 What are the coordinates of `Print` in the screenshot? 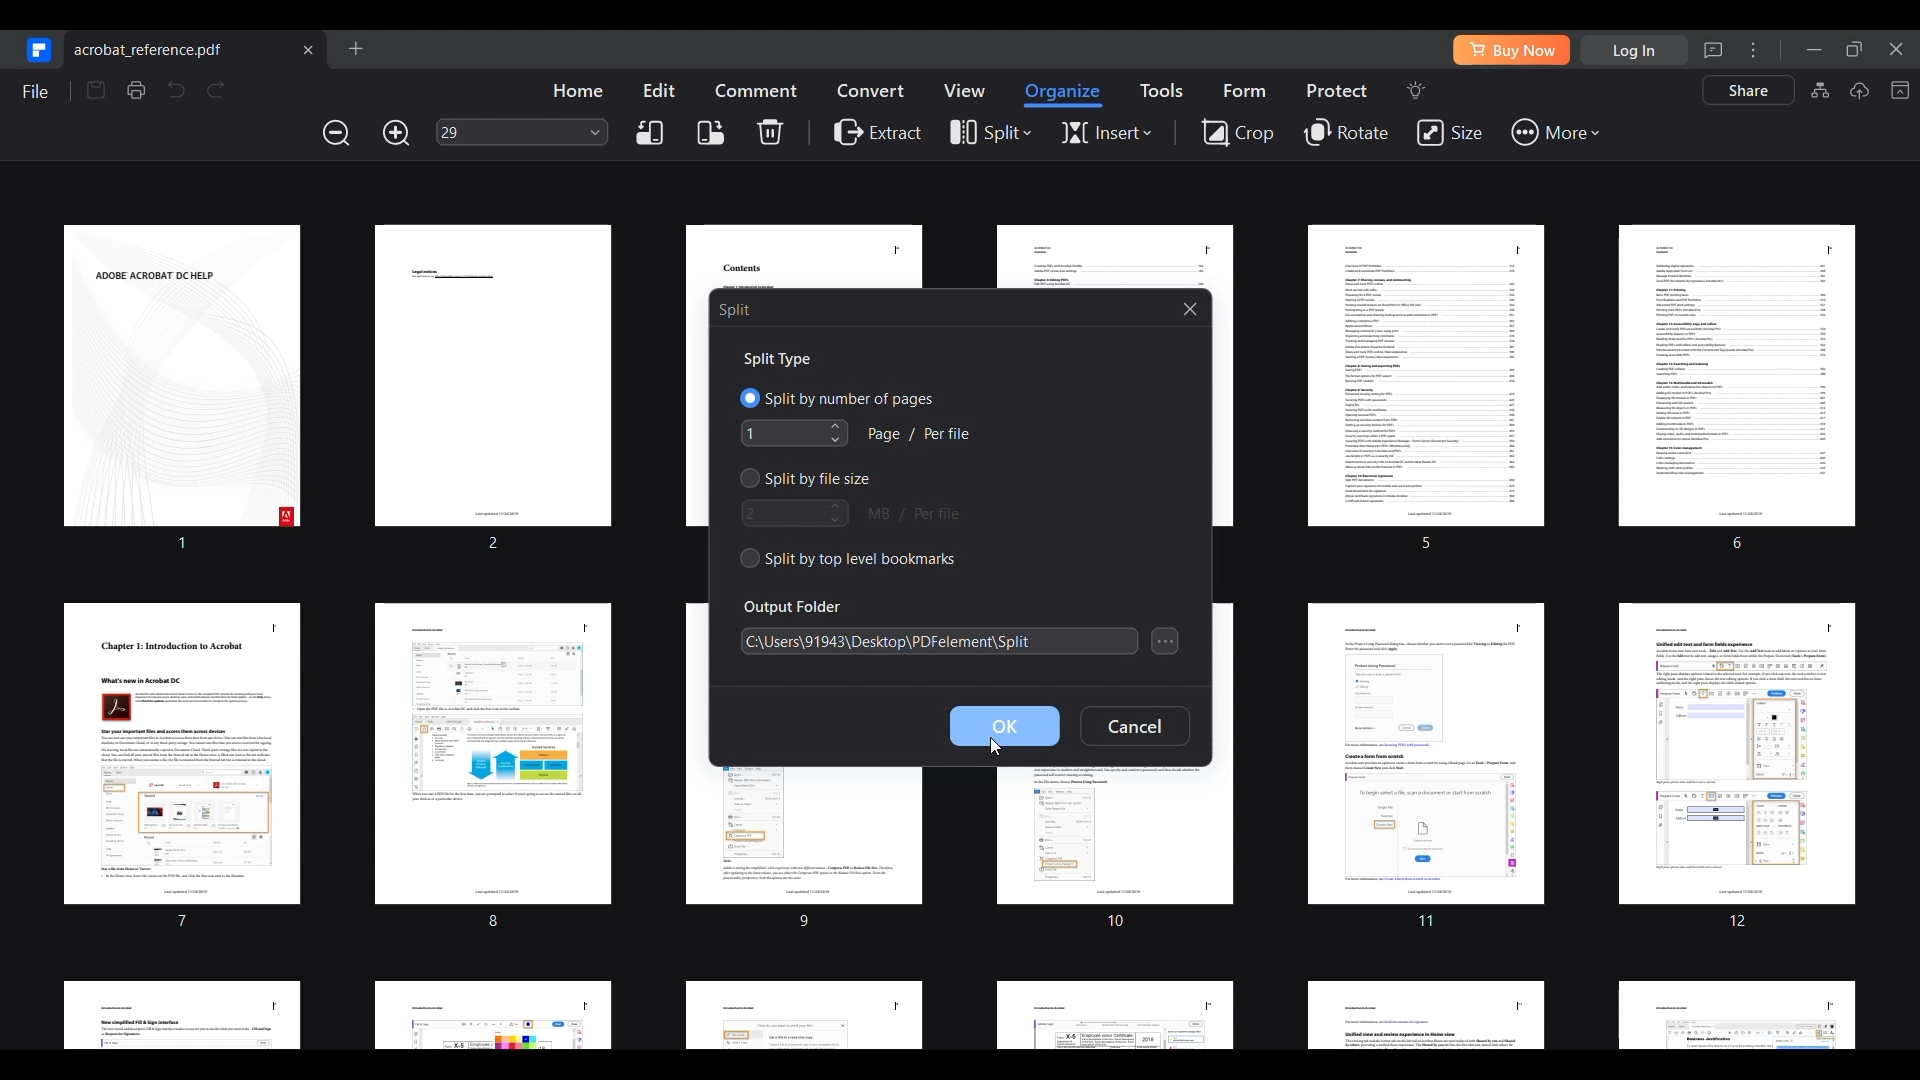 It's located at (135, 90).